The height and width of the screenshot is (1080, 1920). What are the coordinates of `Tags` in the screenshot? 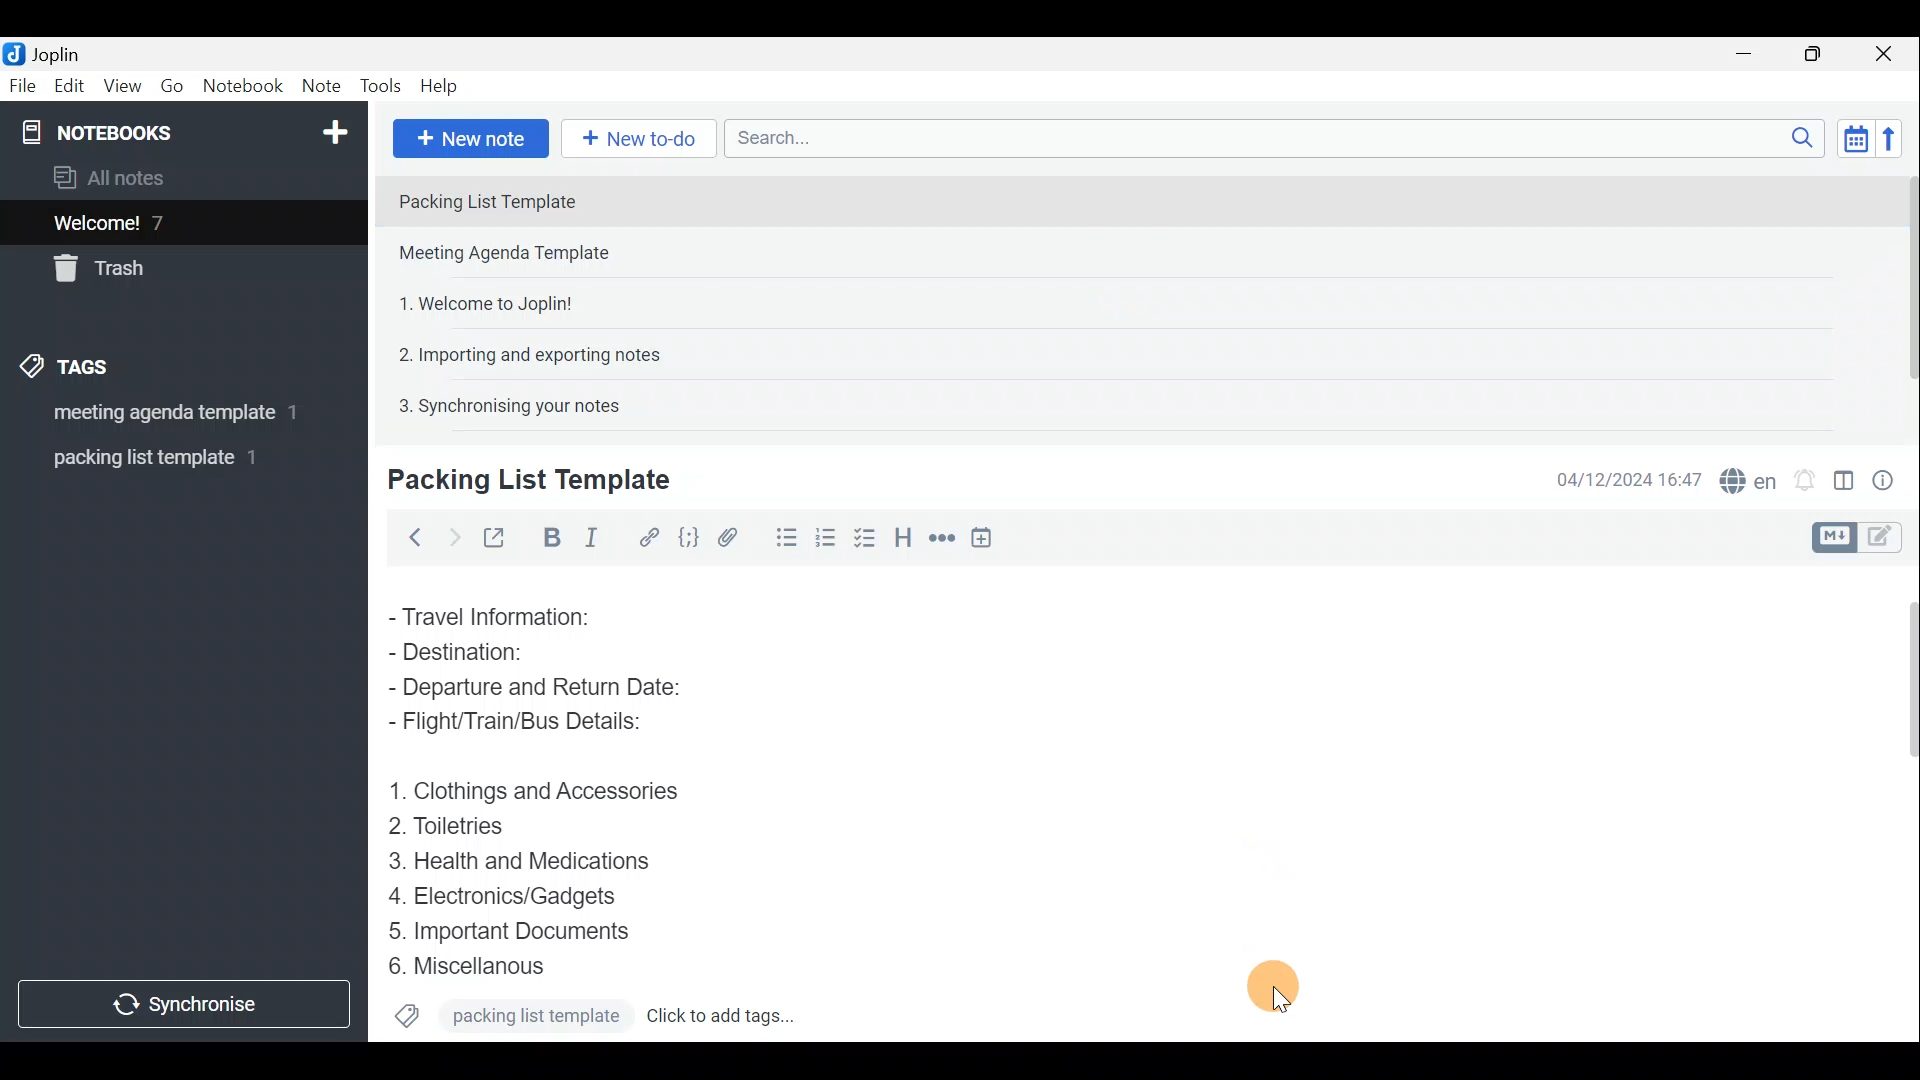 It's located at (97, 370).